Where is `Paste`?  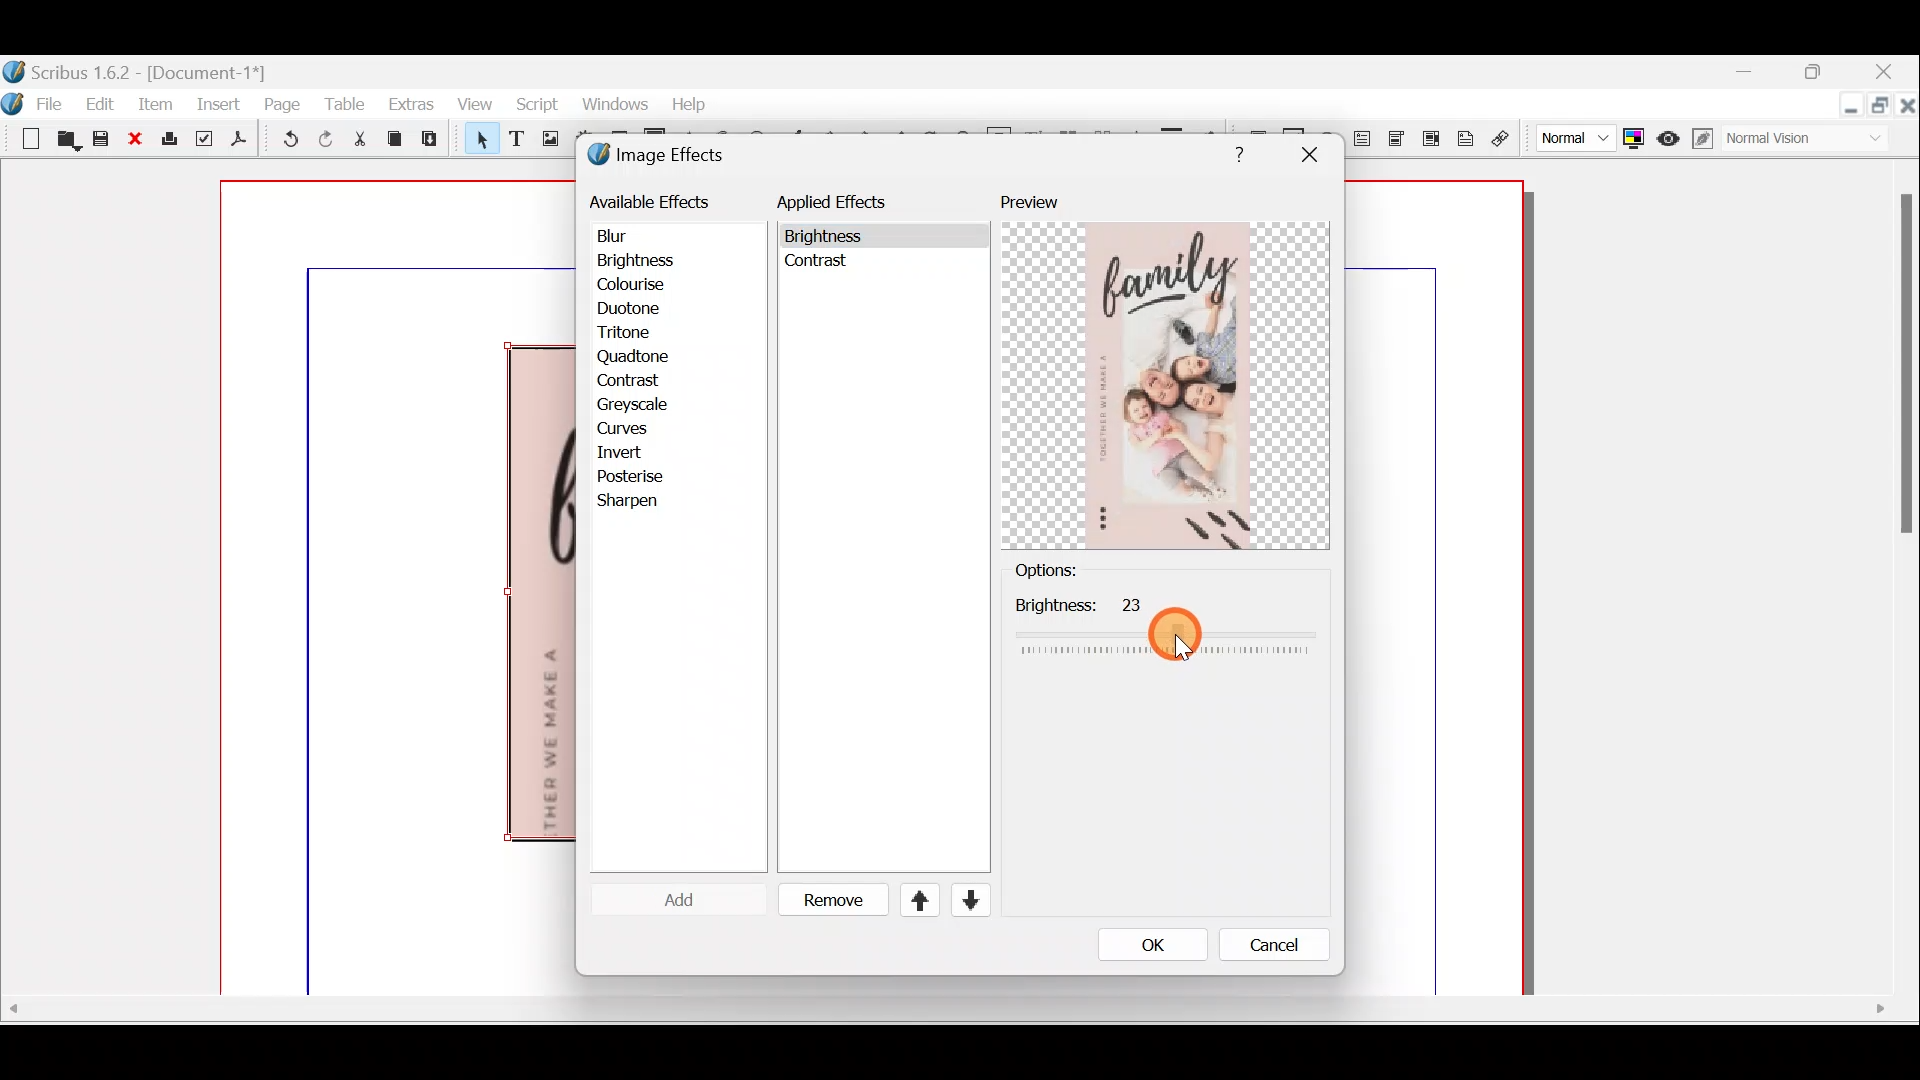
Paste is located at coordinates (434, 141).